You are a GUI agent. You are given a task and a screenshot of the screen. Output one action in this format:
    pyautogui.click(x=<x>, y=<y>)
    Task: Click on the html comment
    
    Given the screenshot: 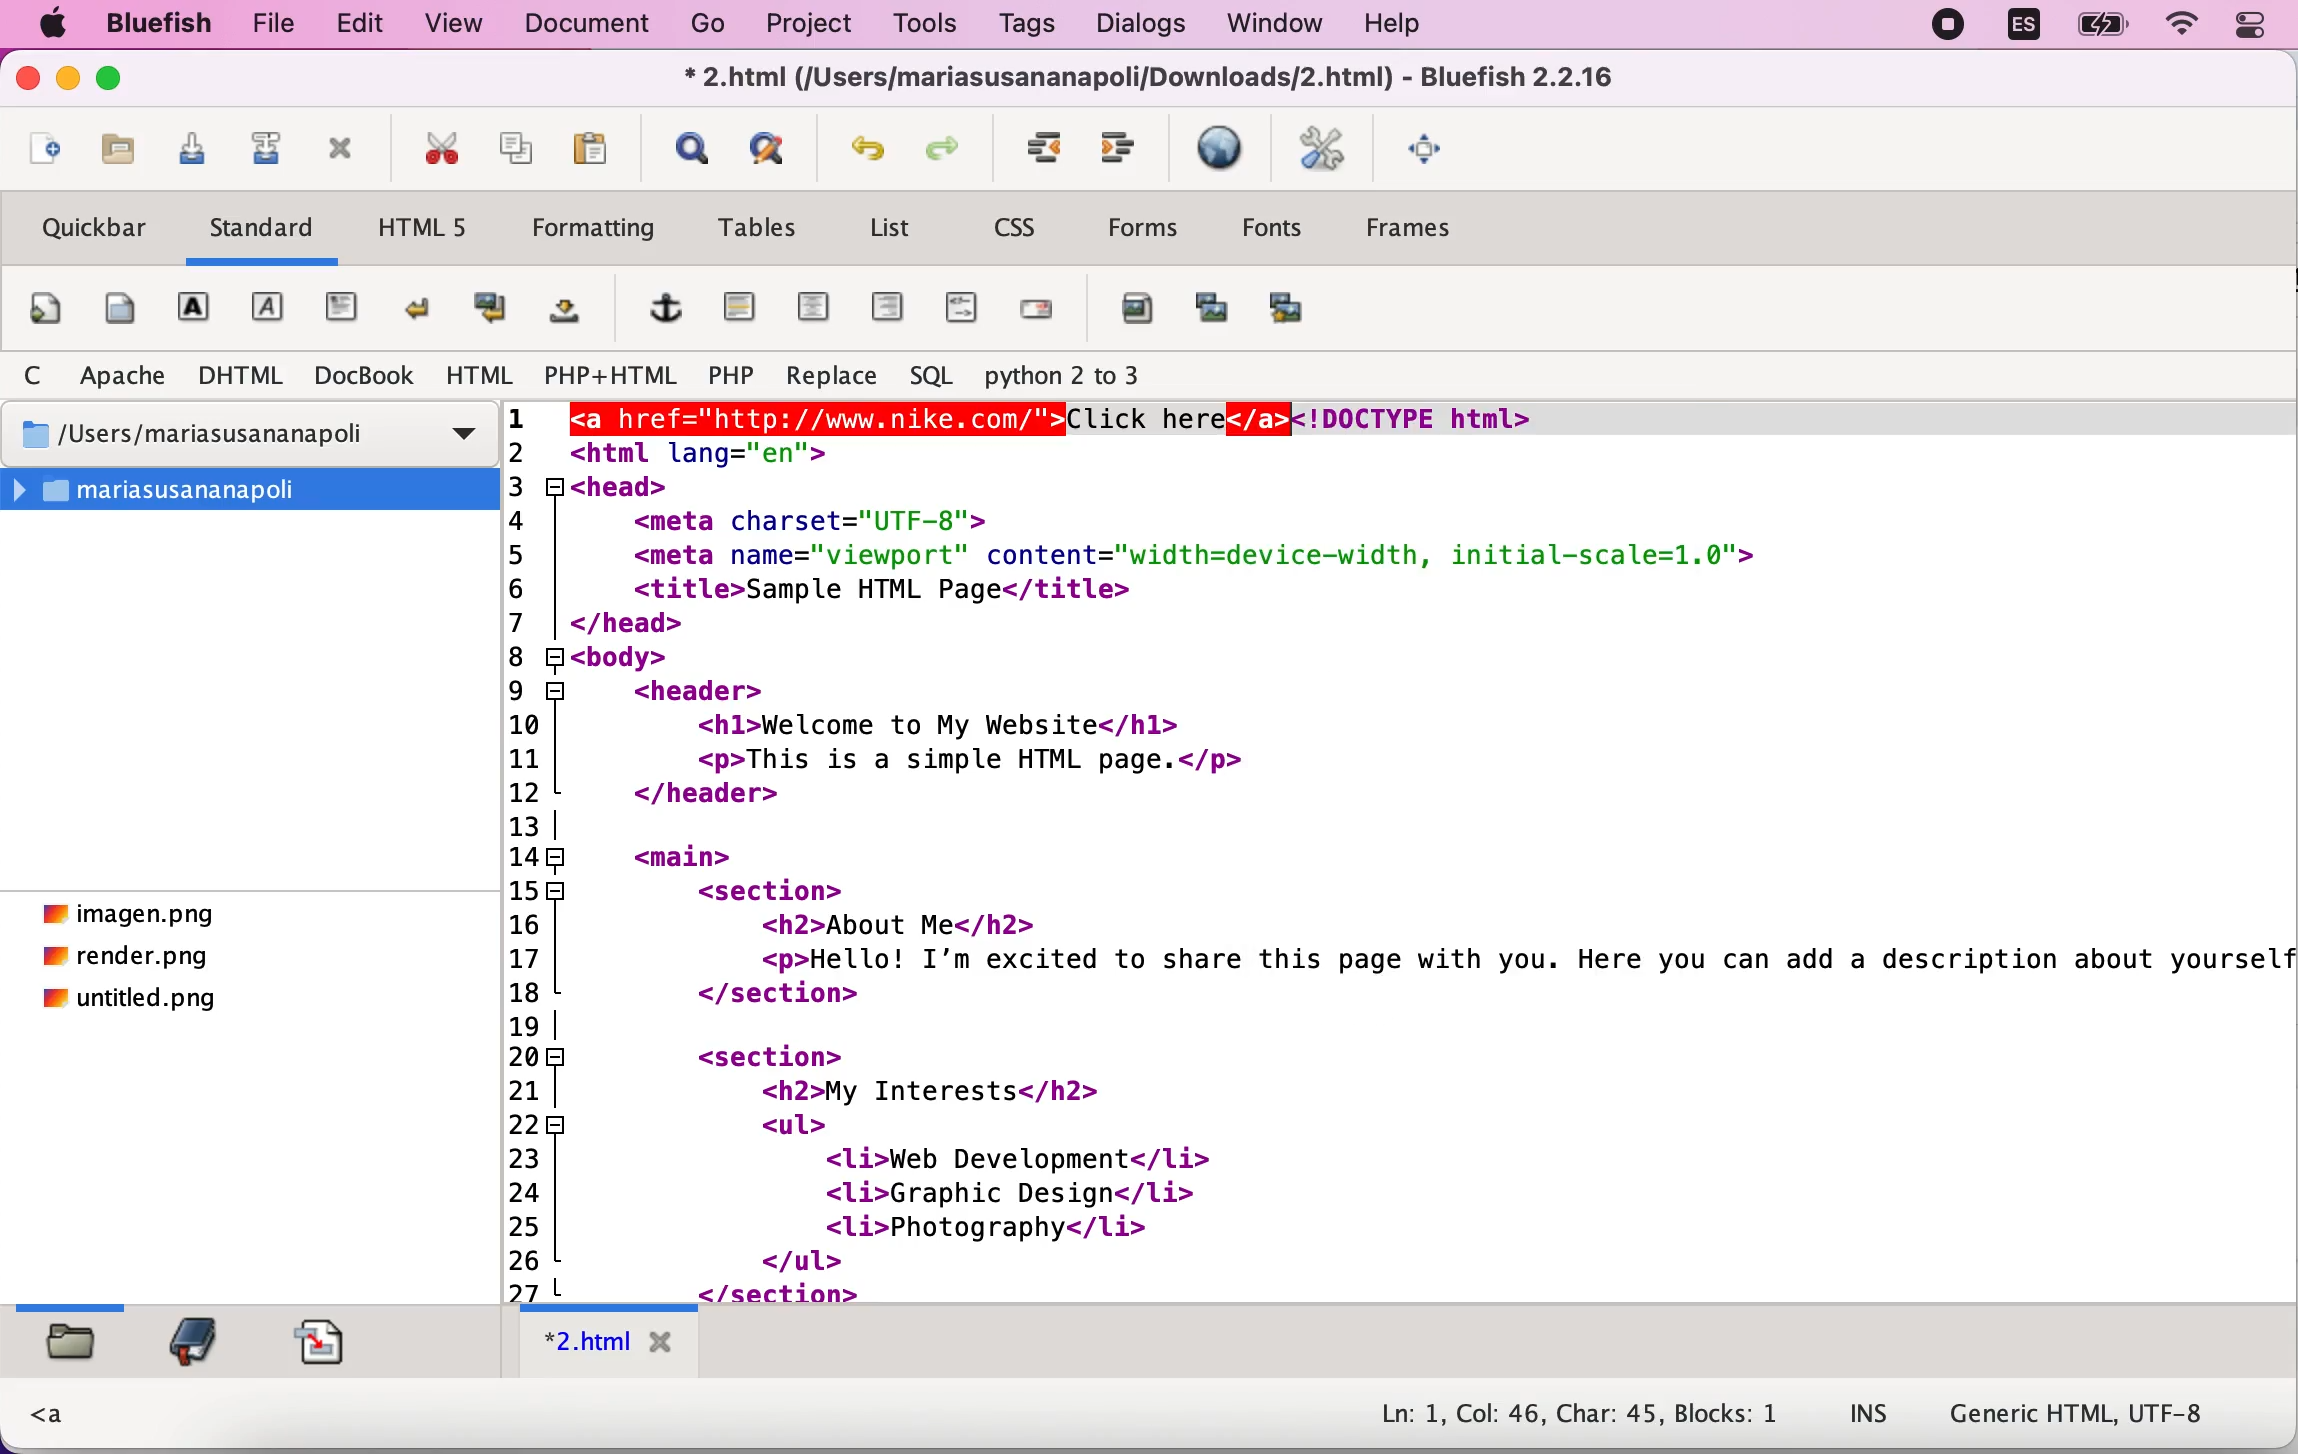 What is the action you would take?
    pyautogui.click(x=954, y=309)
    